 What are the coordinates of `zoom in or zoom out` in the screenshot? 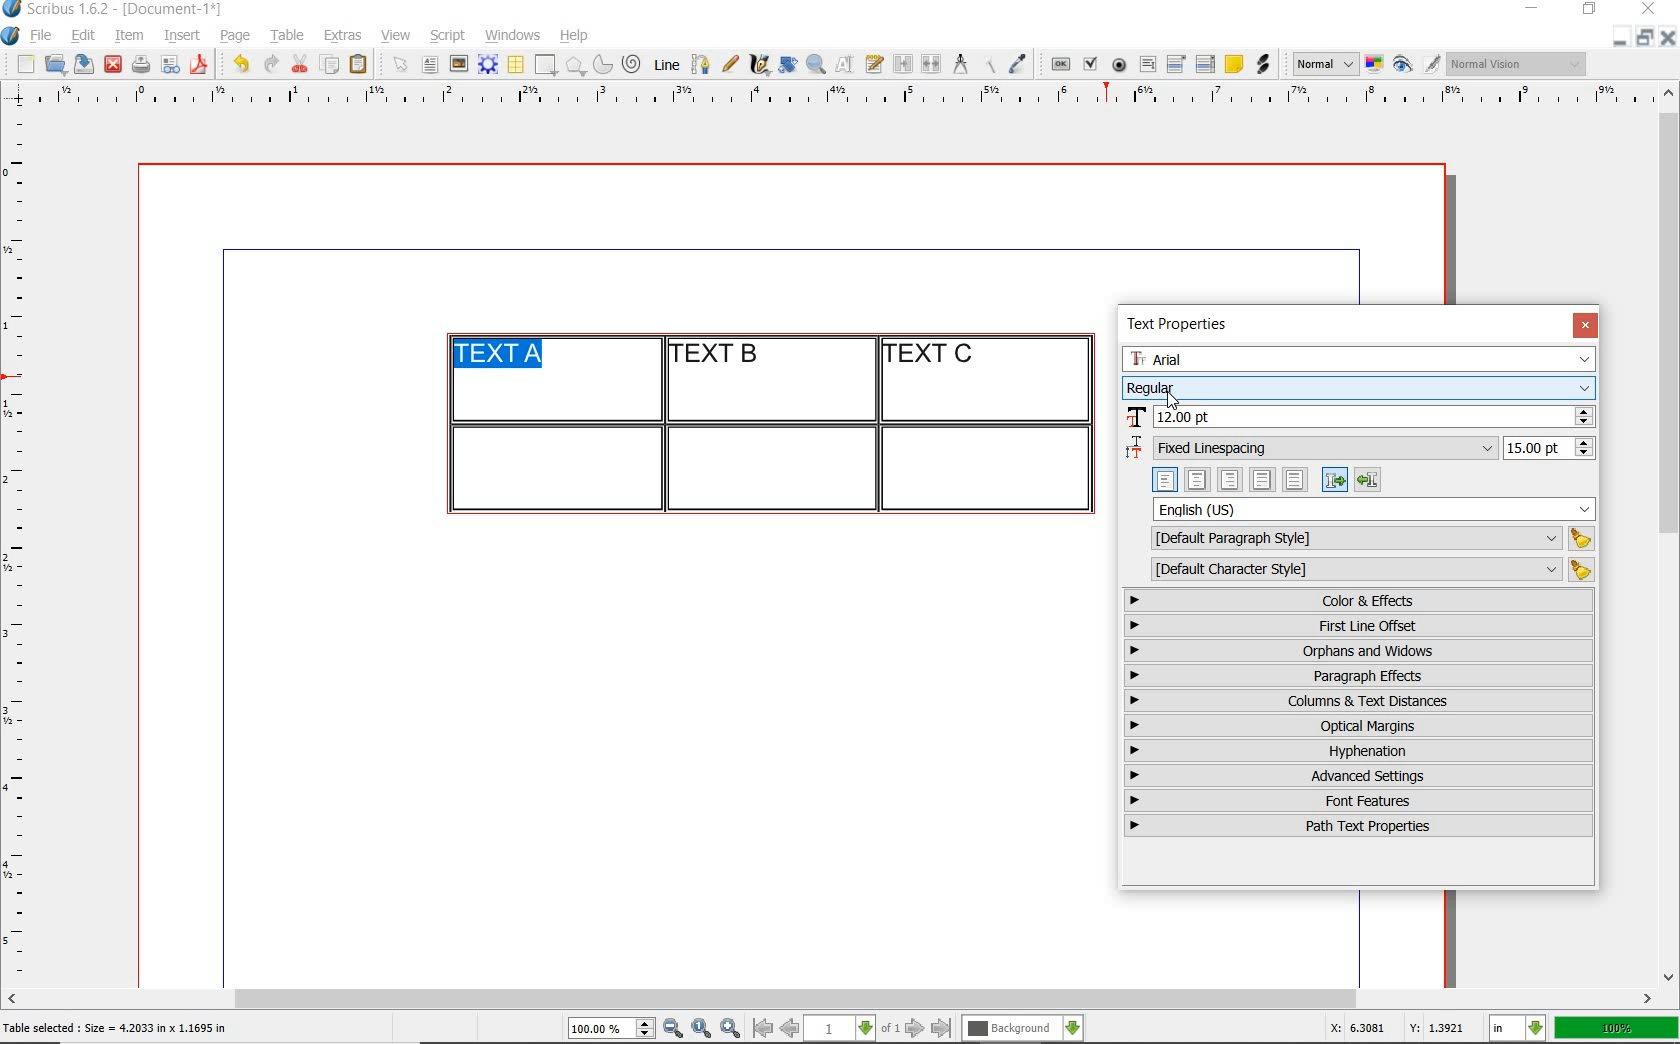 It's located at (816, 64).